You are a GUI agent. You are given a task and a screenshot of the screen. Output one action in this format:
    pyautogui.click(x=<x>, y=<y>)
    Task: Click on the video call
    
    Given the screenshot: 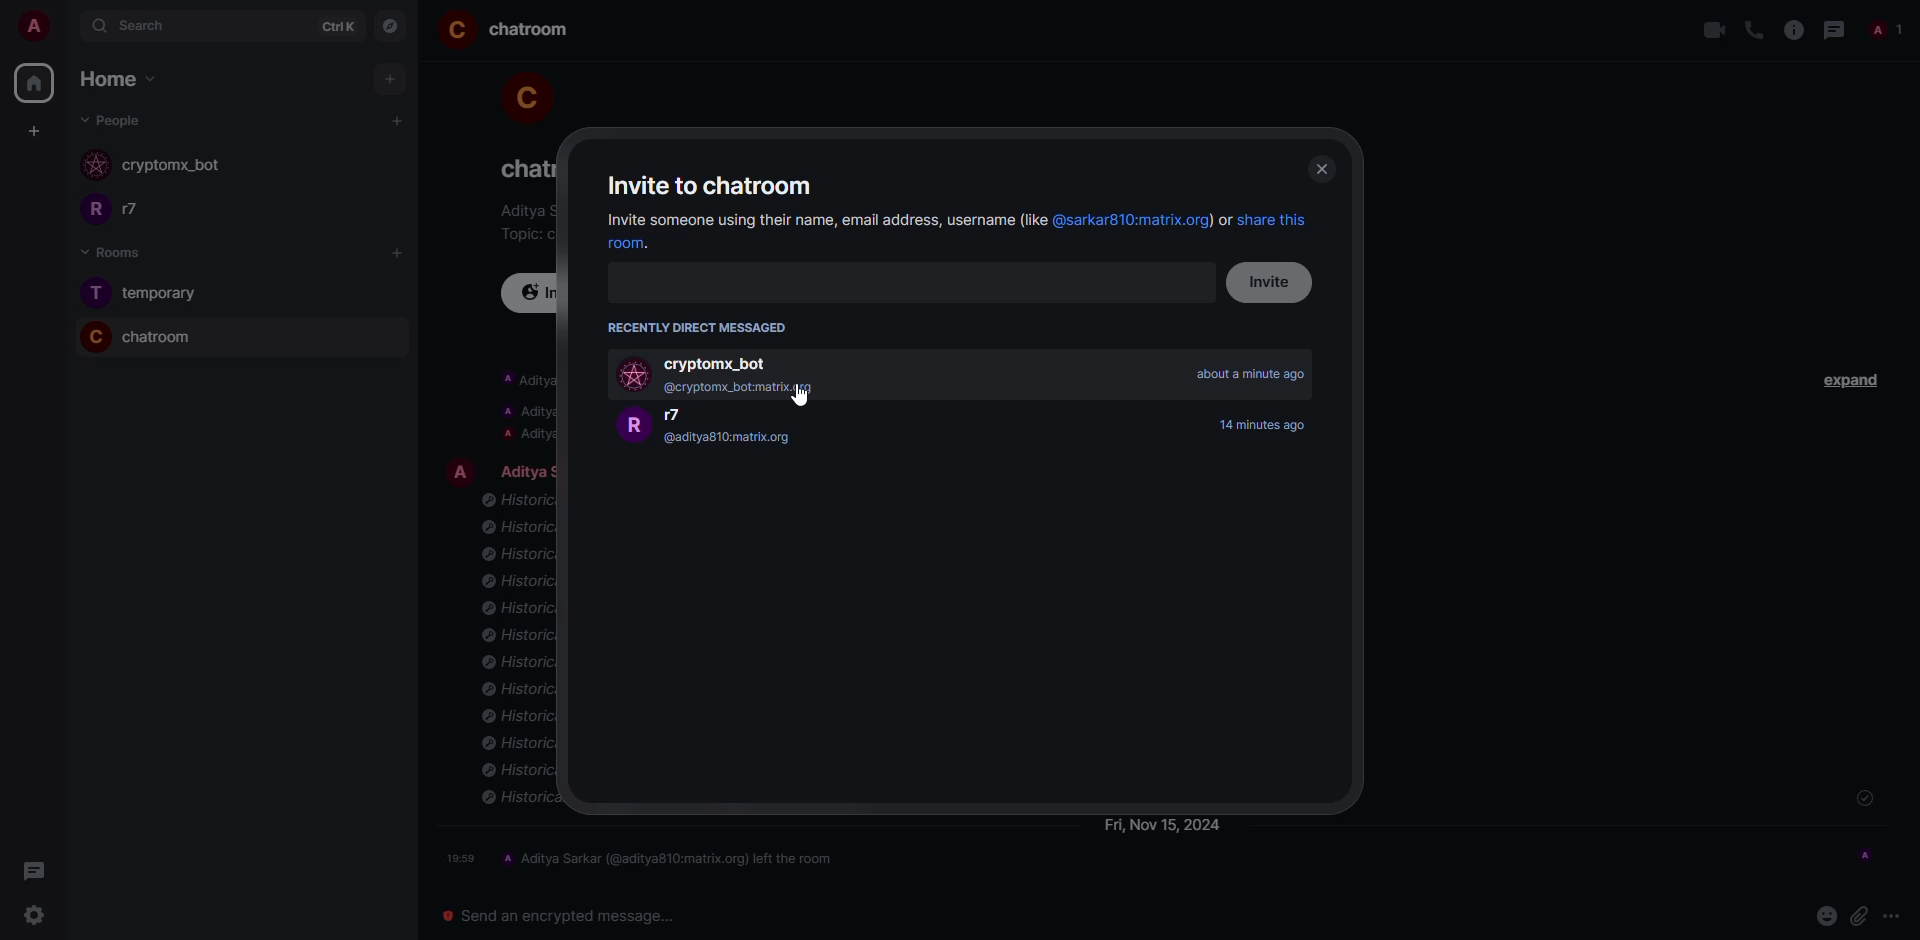 What is the action you would take?
    pyautogui.click(x=1713, y=31)
    